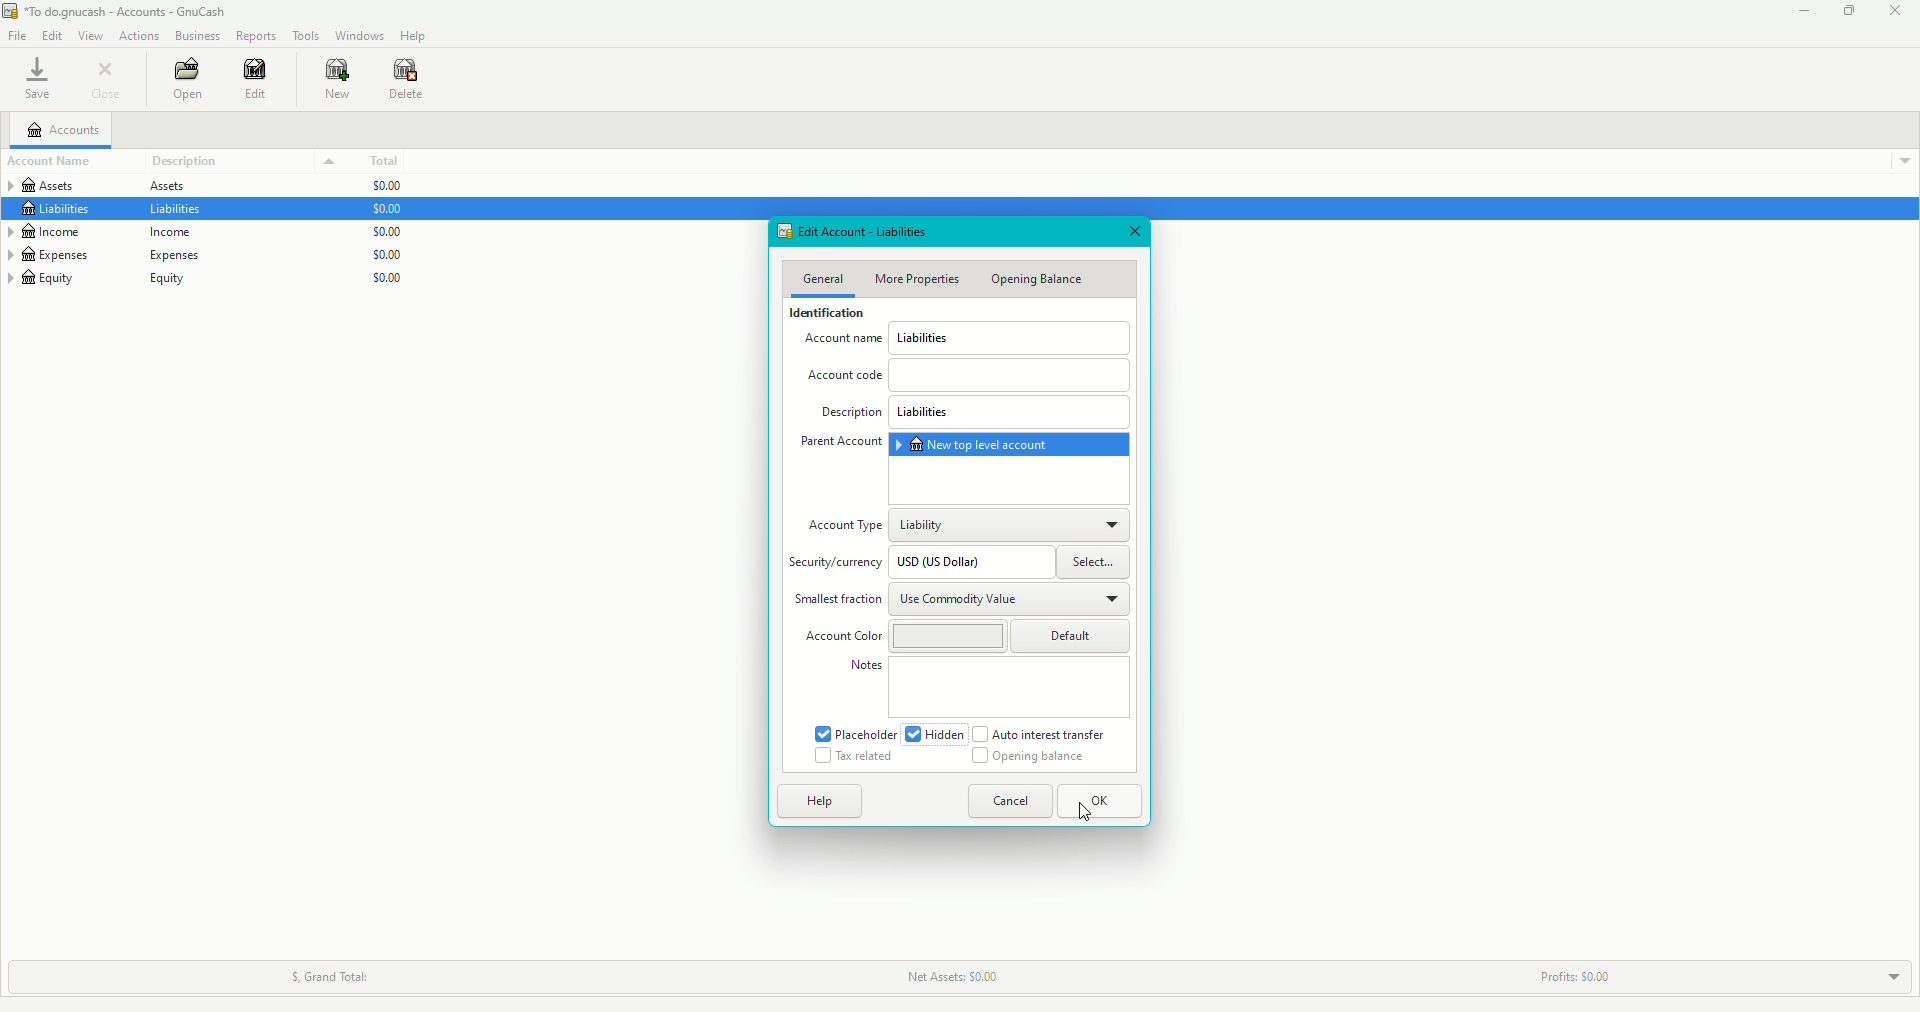  I want to click on Edit, so click(254, 84).